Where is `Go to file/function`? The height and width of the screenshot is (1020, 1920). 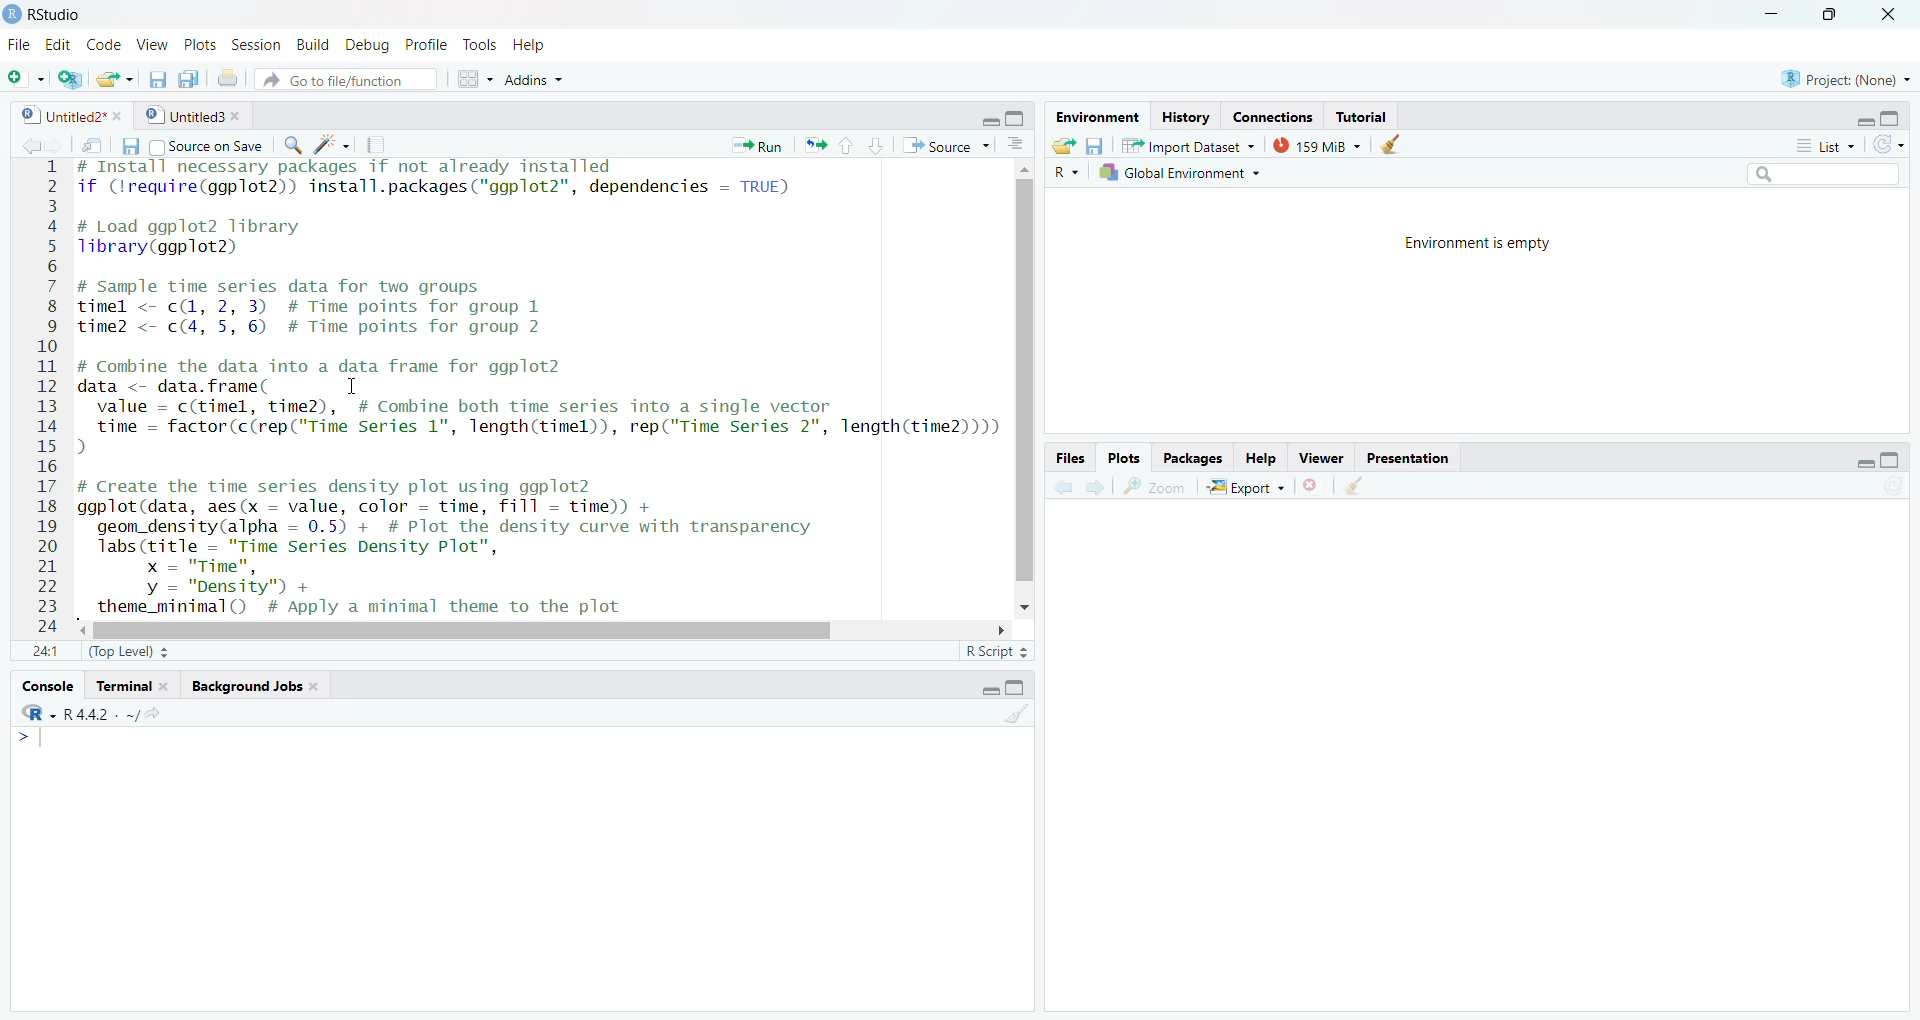
Go to file/function is located at coordinates (348, 80).